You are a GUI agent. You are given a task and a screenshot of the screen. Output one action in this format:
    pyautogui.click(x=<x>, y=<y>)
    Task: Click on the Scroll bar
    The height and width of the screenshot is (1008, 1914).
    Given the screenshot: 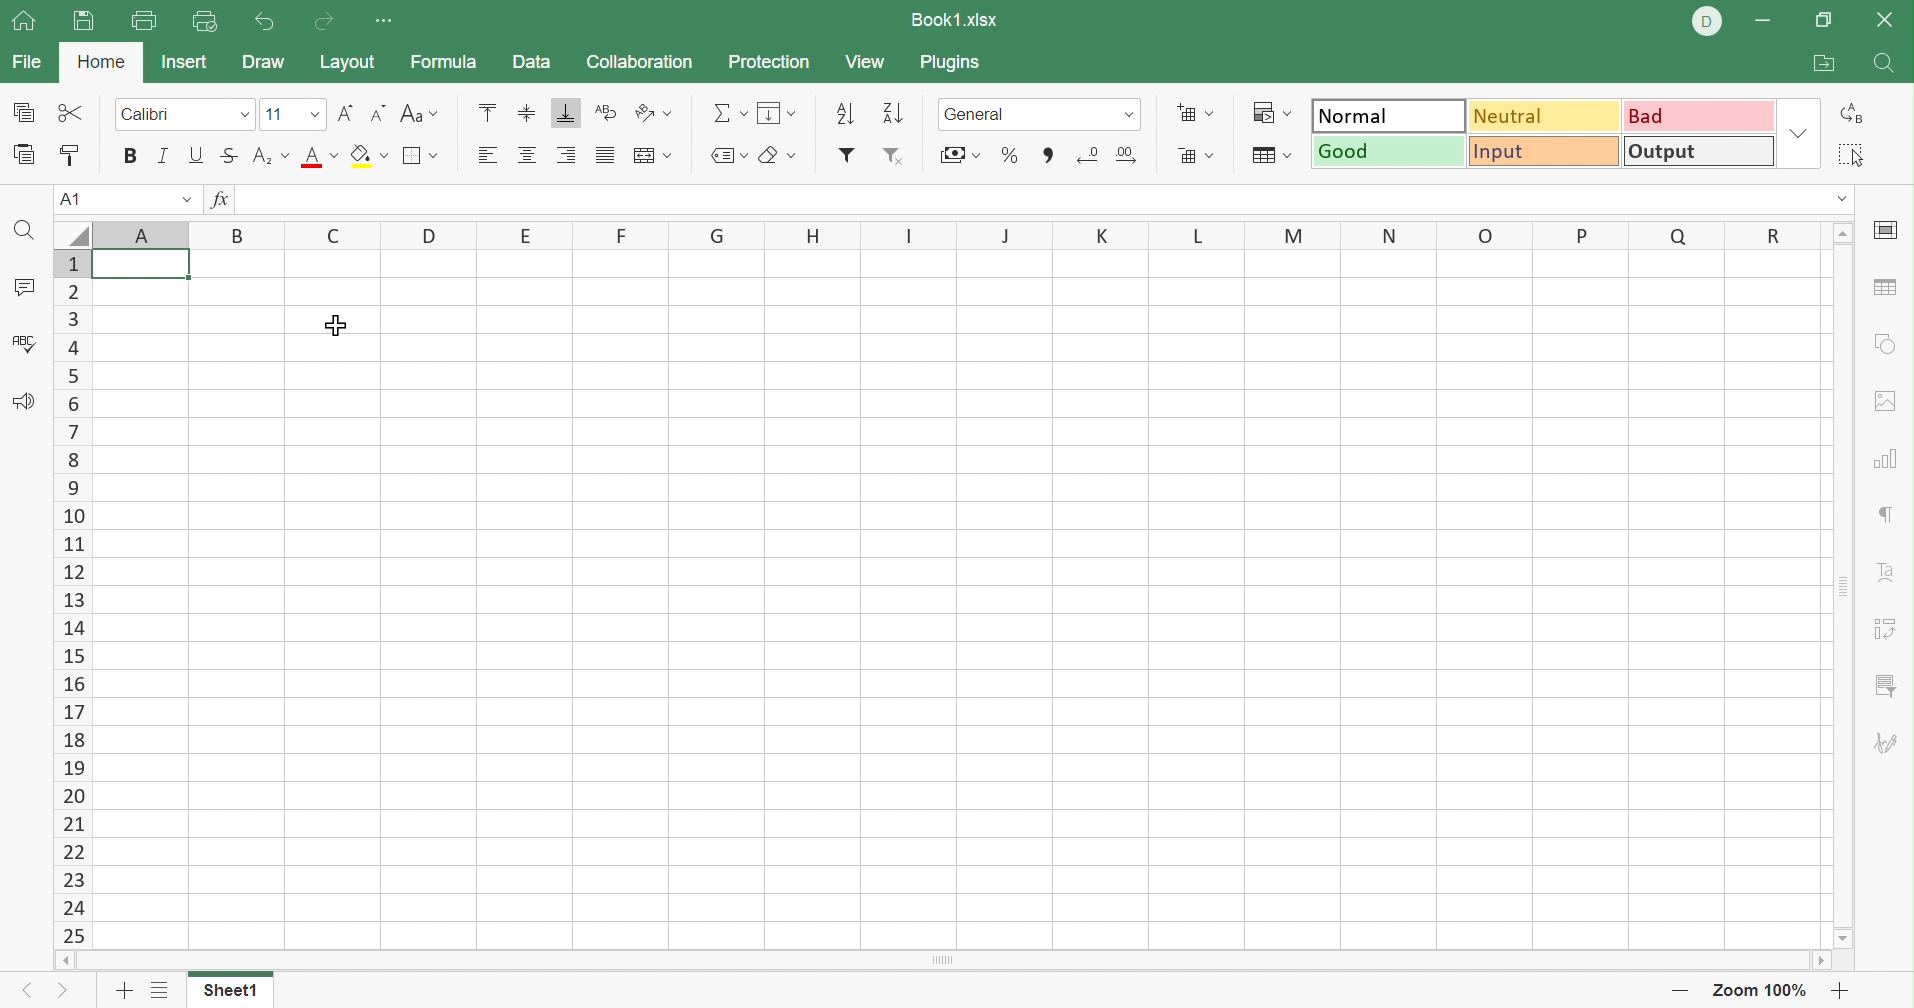 What is the action you would take?
    pyautogui.click(x=1839, y=588)
    